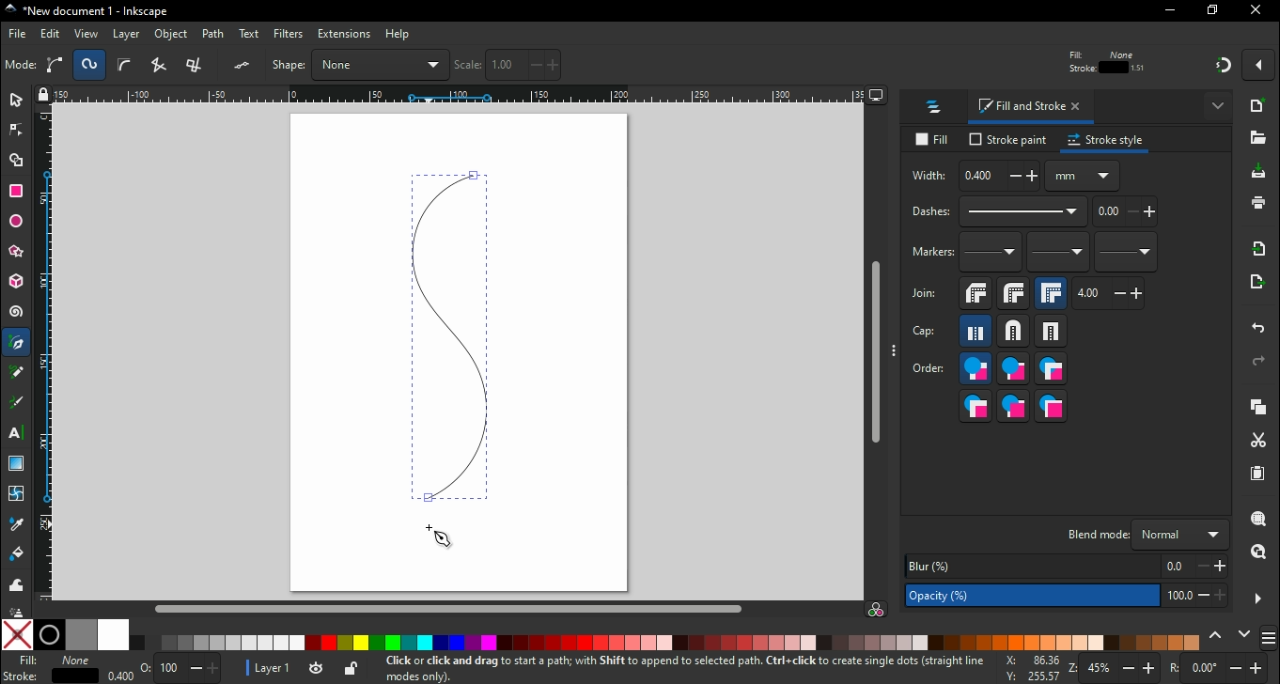  What do you see at coordinates (1113, 668) in the screenshot?
I see `zoom im/zoom out` at bounding box center [1113, 668].